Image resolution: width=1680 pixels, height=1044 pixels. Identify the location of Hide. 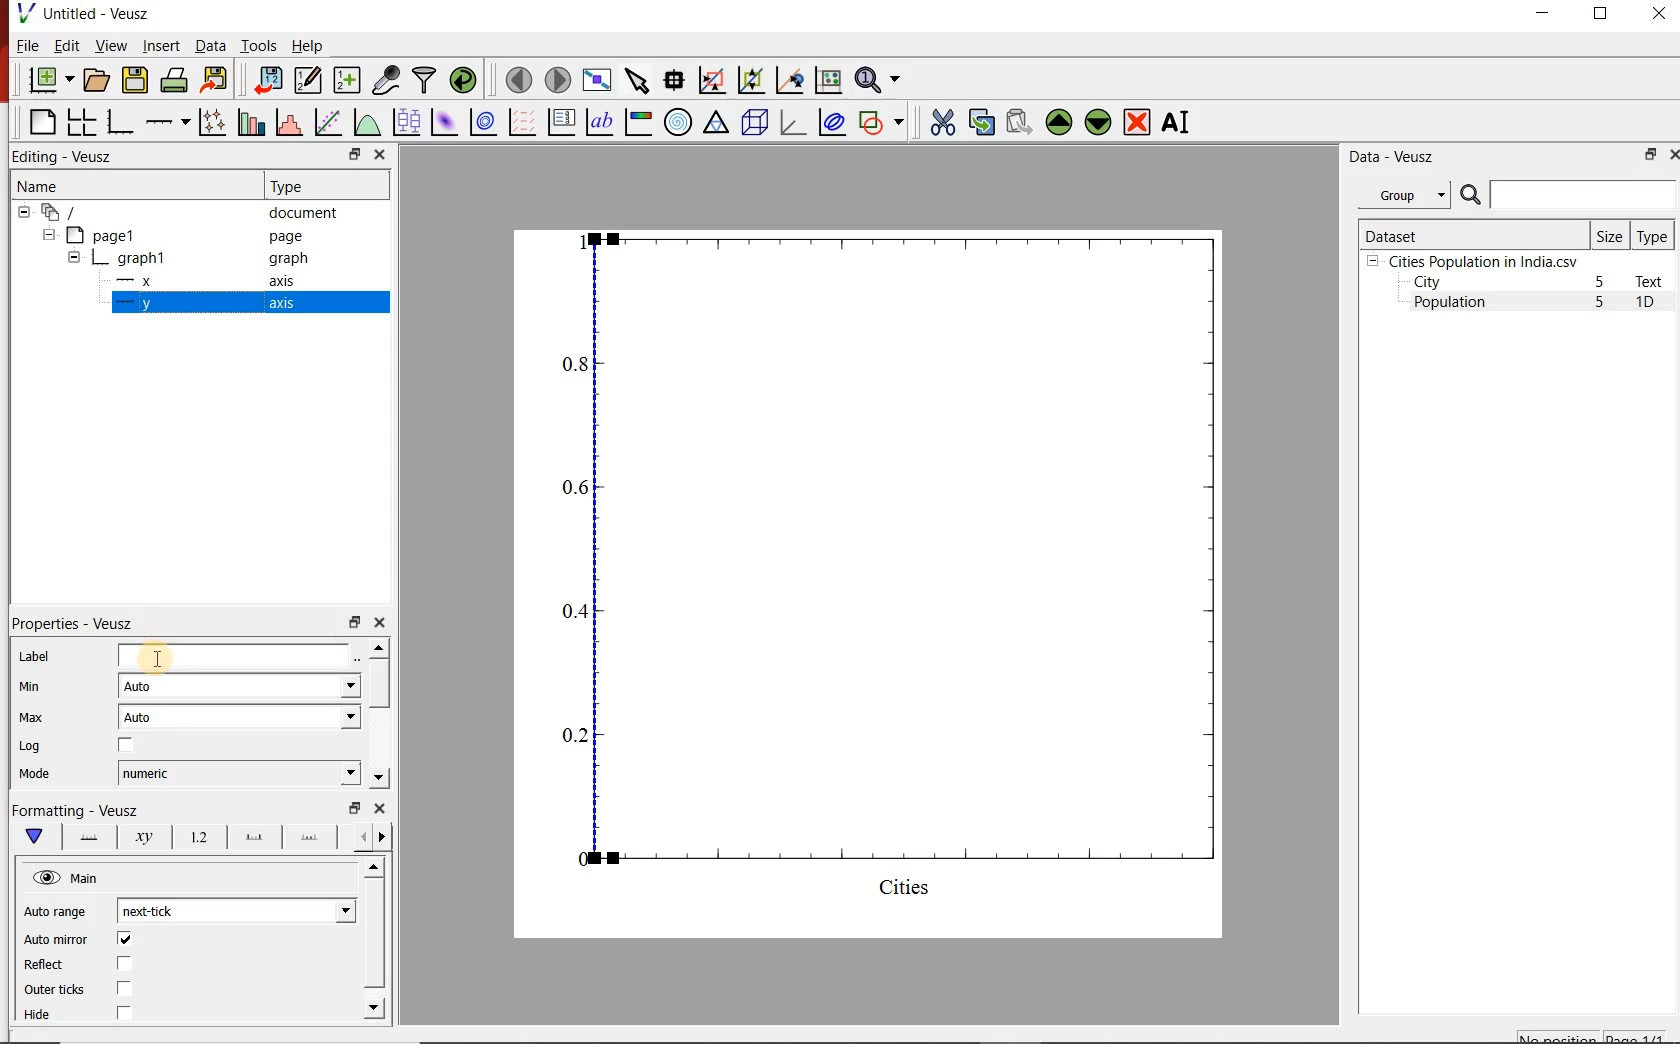
(47, 1019).